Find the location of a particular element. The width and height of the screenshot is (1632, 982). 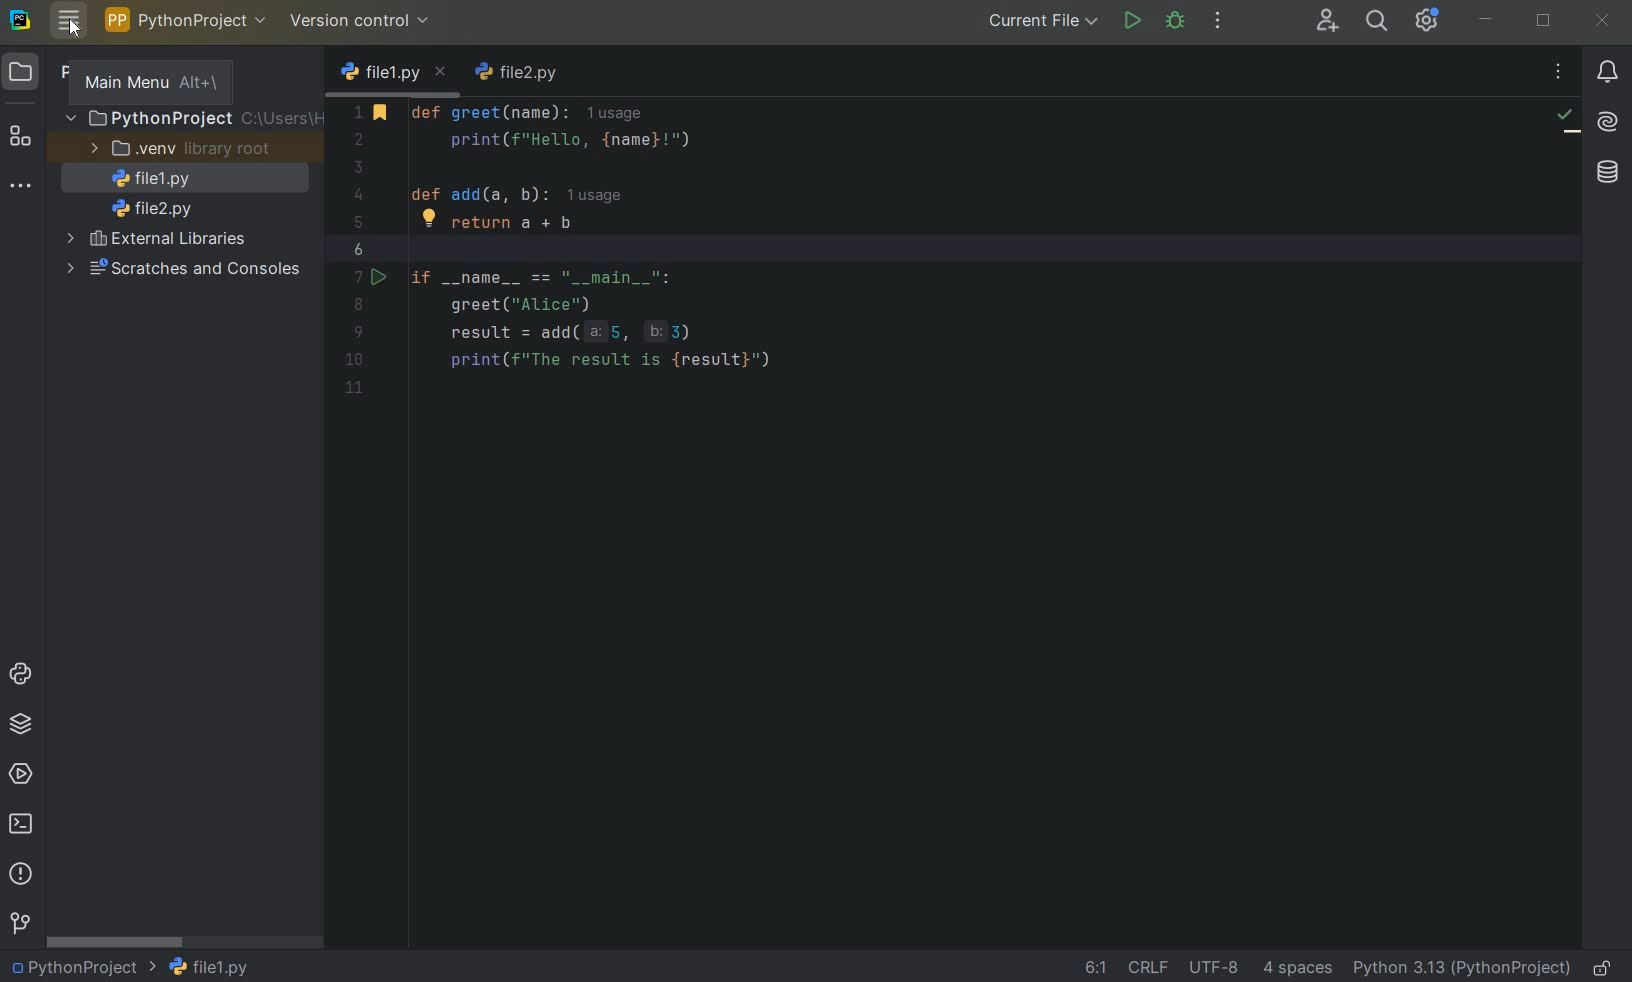

line number is located at coordinates (361, 250).